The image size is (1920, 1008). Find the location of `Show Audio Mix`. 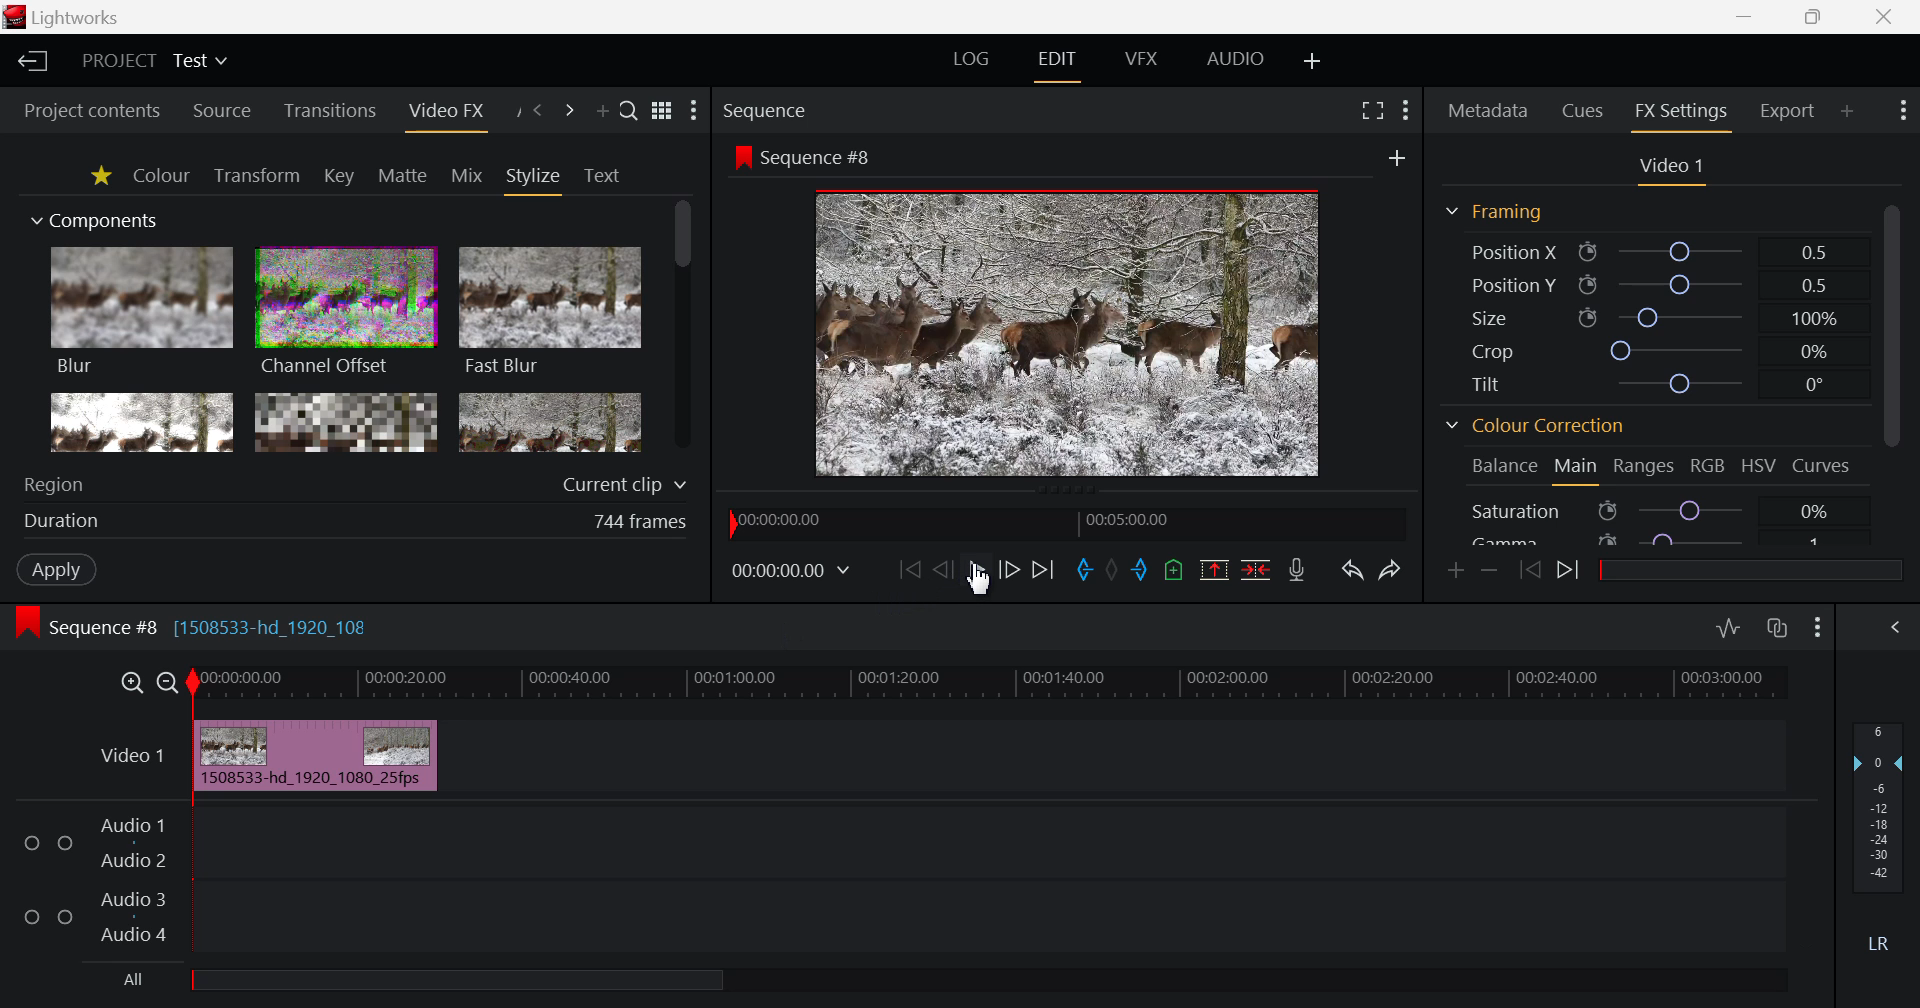

Show Audio Mix is located at coordinates (1897, 628).